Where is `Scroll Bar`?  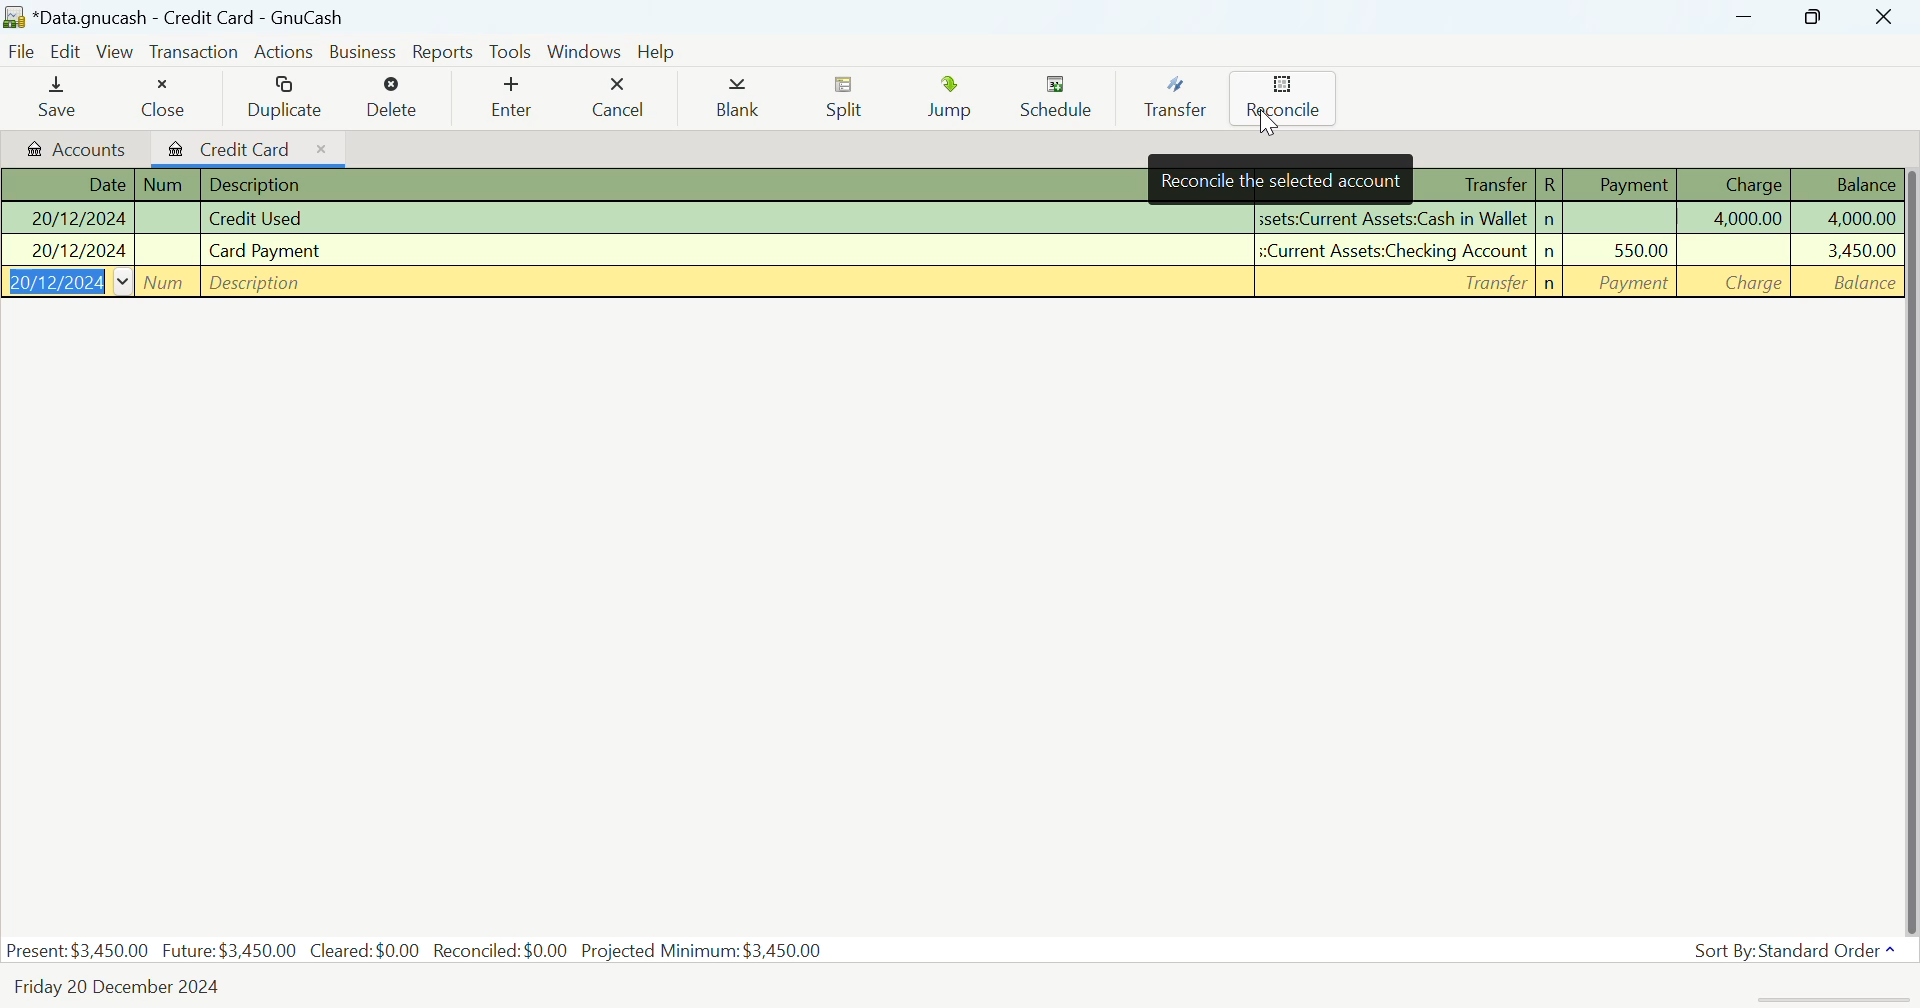 Scroll Bar is located at coordinates (1908, 546).